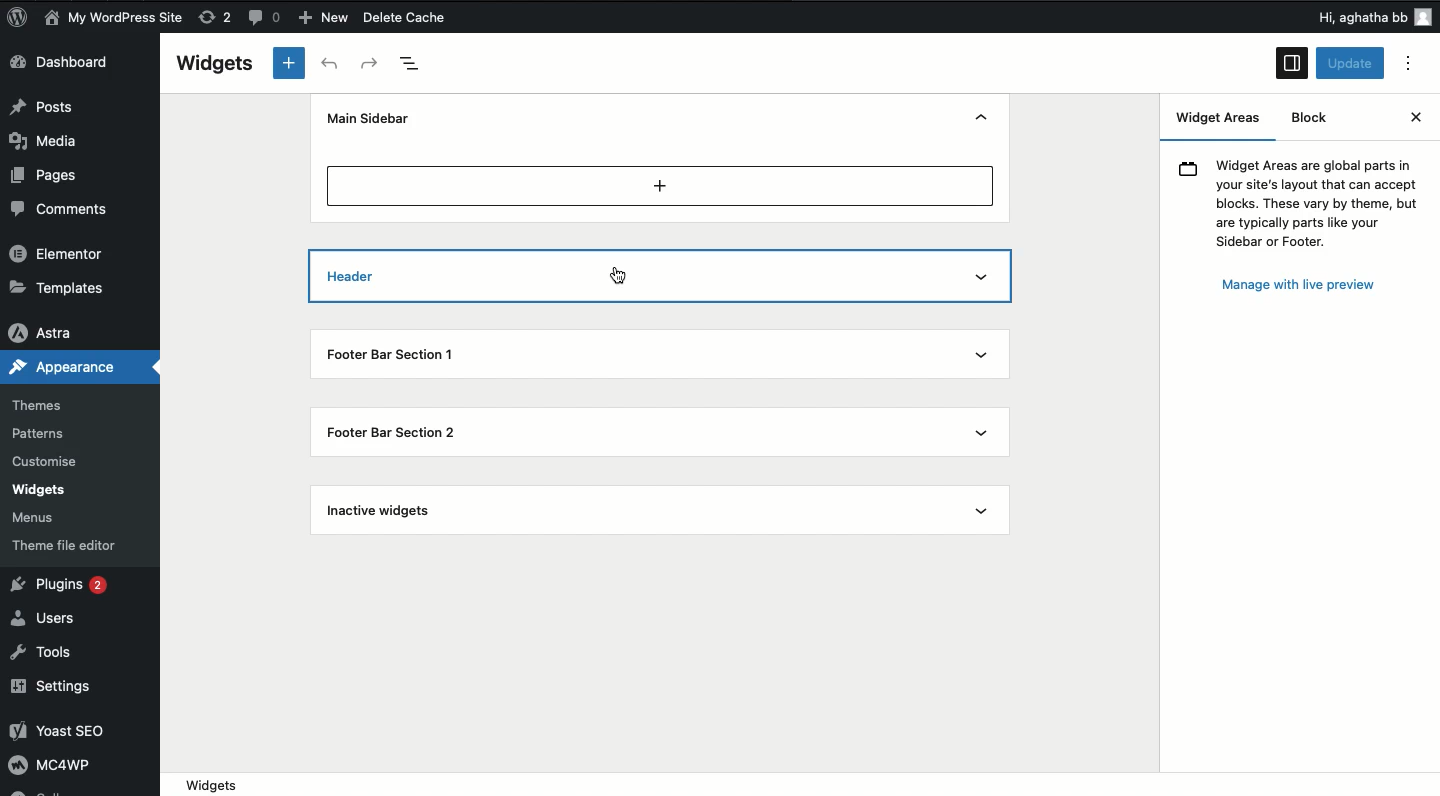 The height and width of the screenshot is (796, 1440). Describe the element at coordinates (51, 107) in the screenshot. I see `Posts` at that location.